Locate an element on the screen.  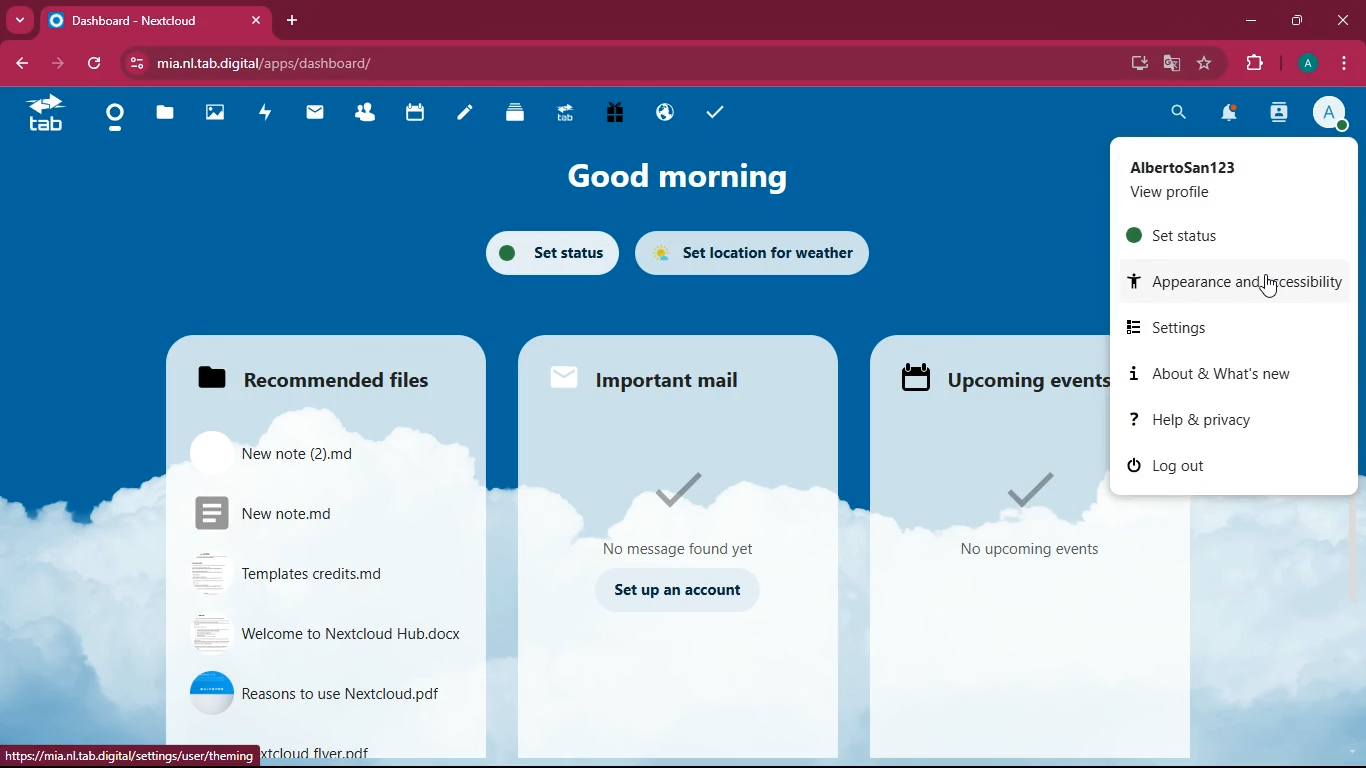
pointing cursor is located at coordinates (1270, 287).